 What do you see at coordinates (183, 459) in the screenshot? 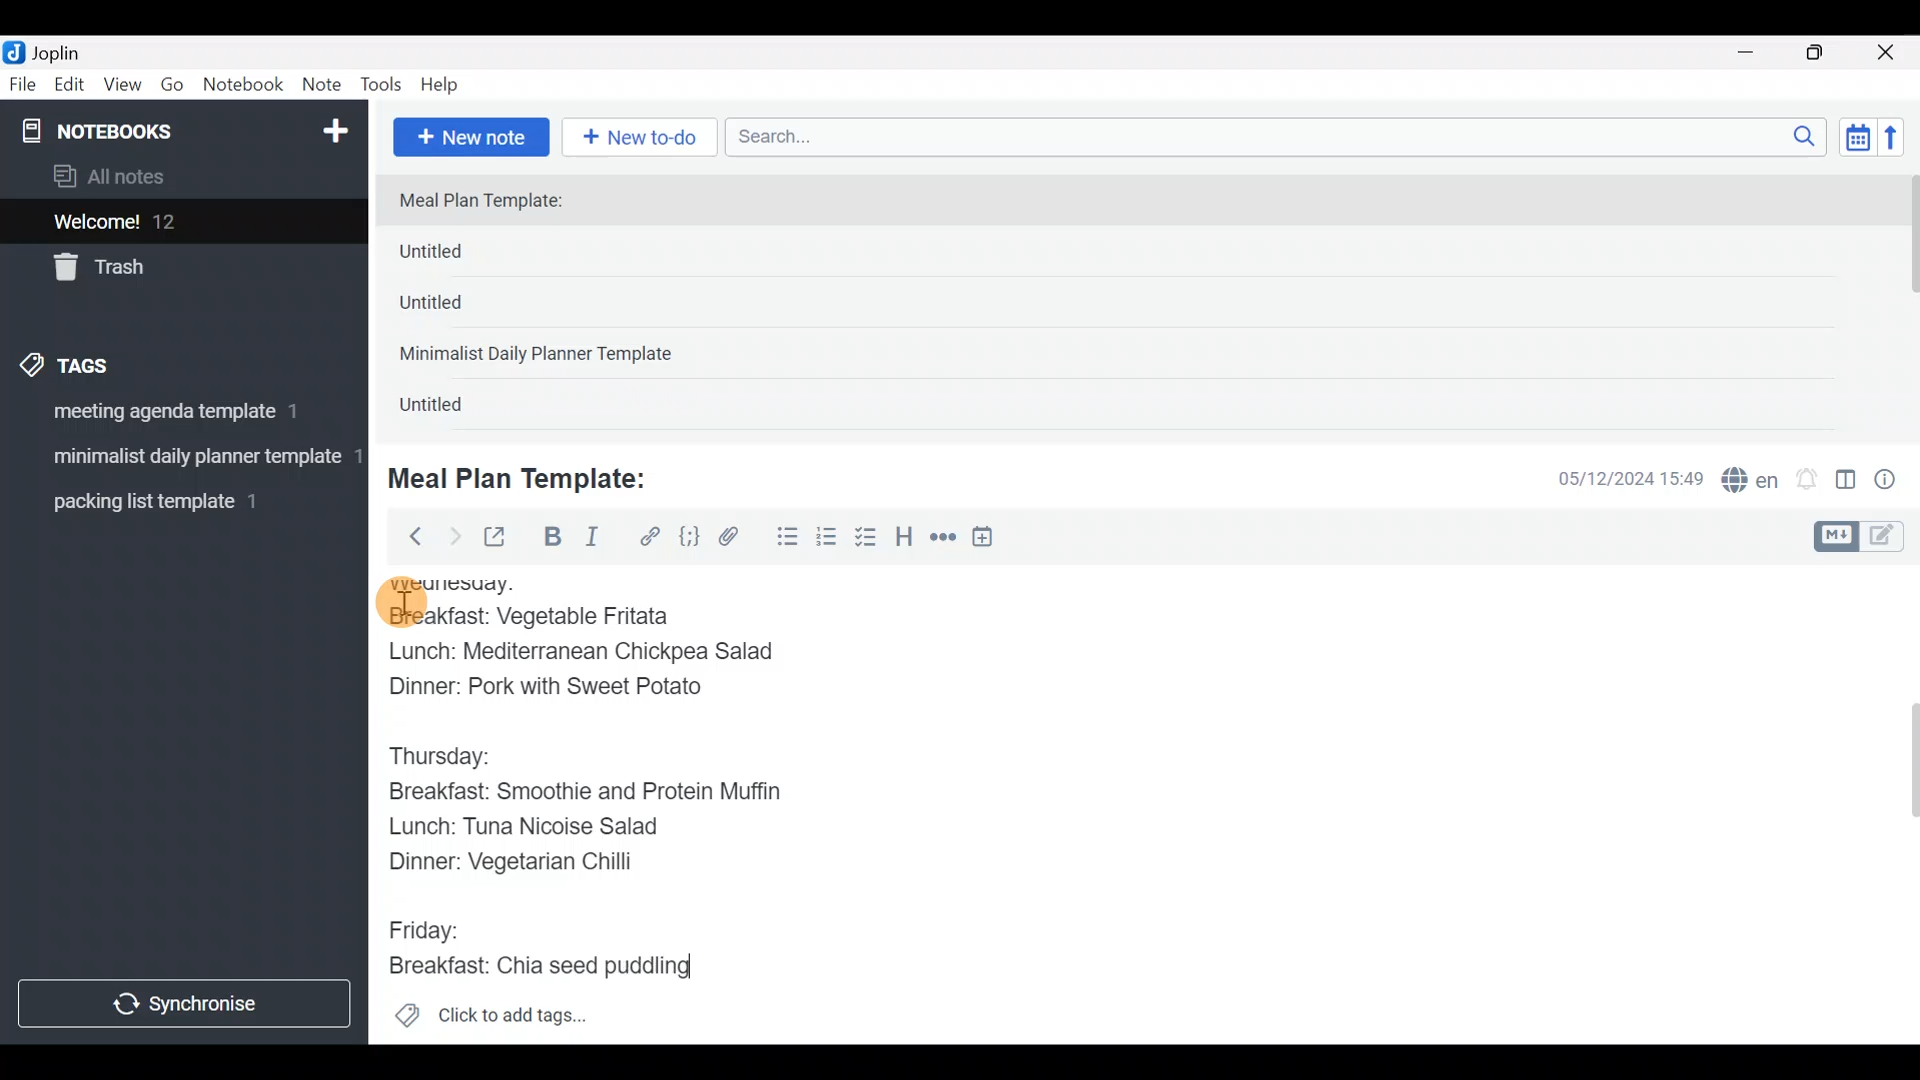
I see `Tag 2` at bounding box center [183, 459].